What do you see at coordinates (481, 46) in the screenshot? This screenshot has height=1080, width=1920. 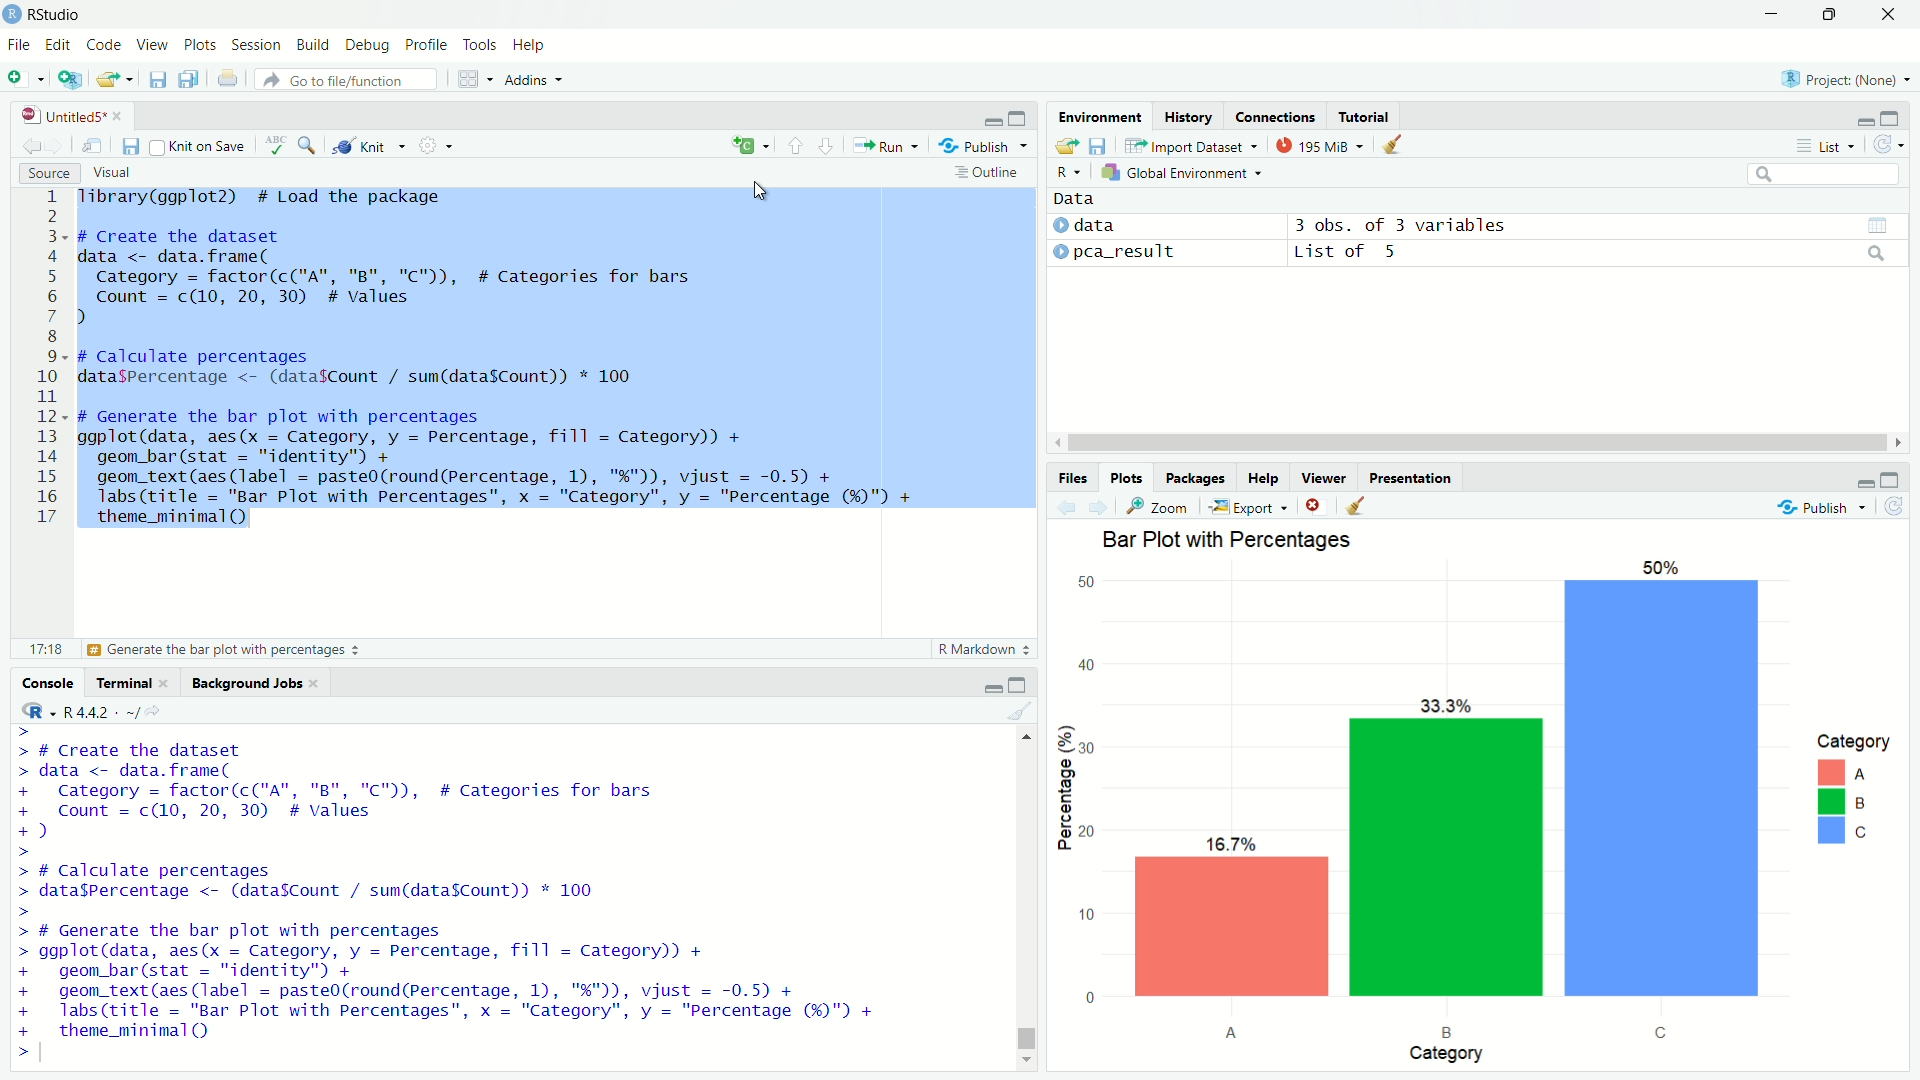 I see `tools` at bounding box center [481, 46].